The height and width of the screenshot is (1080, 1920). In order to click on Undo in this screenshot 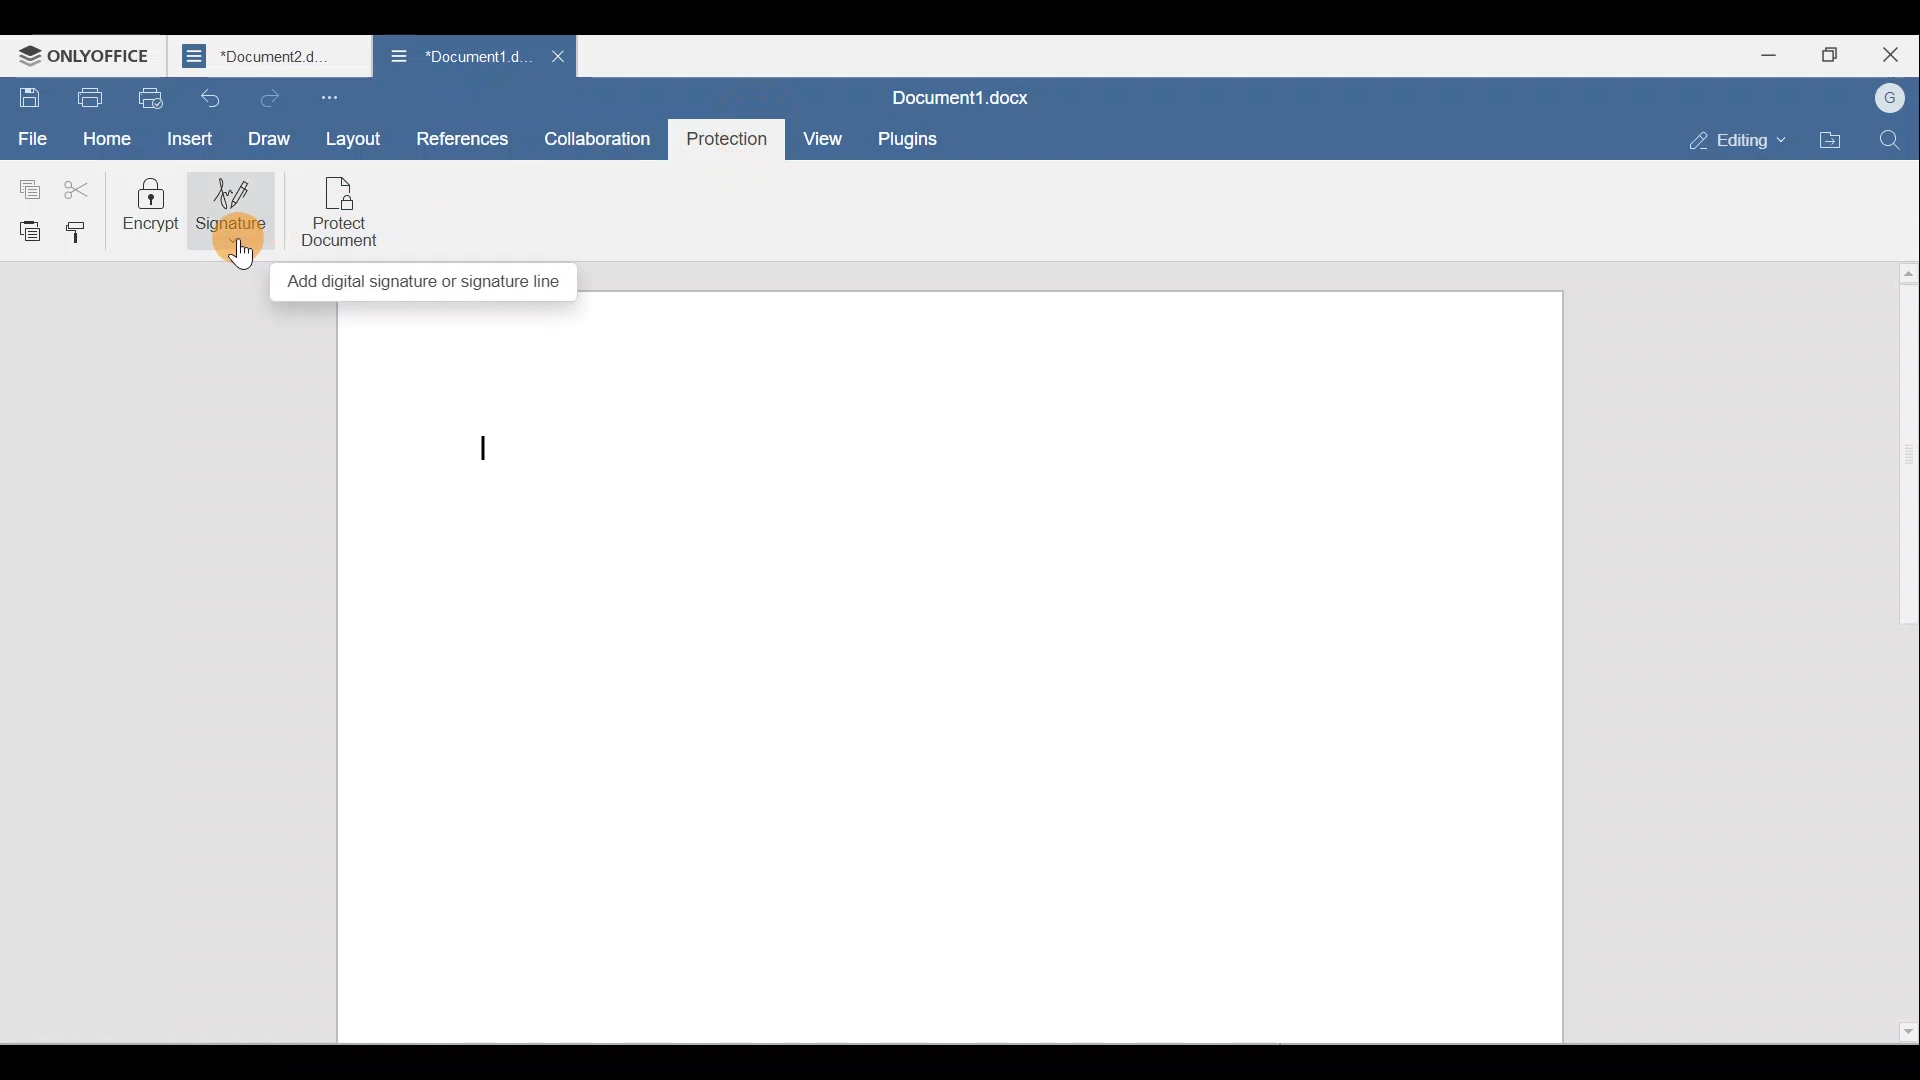, I will do `click(208, 97)`.